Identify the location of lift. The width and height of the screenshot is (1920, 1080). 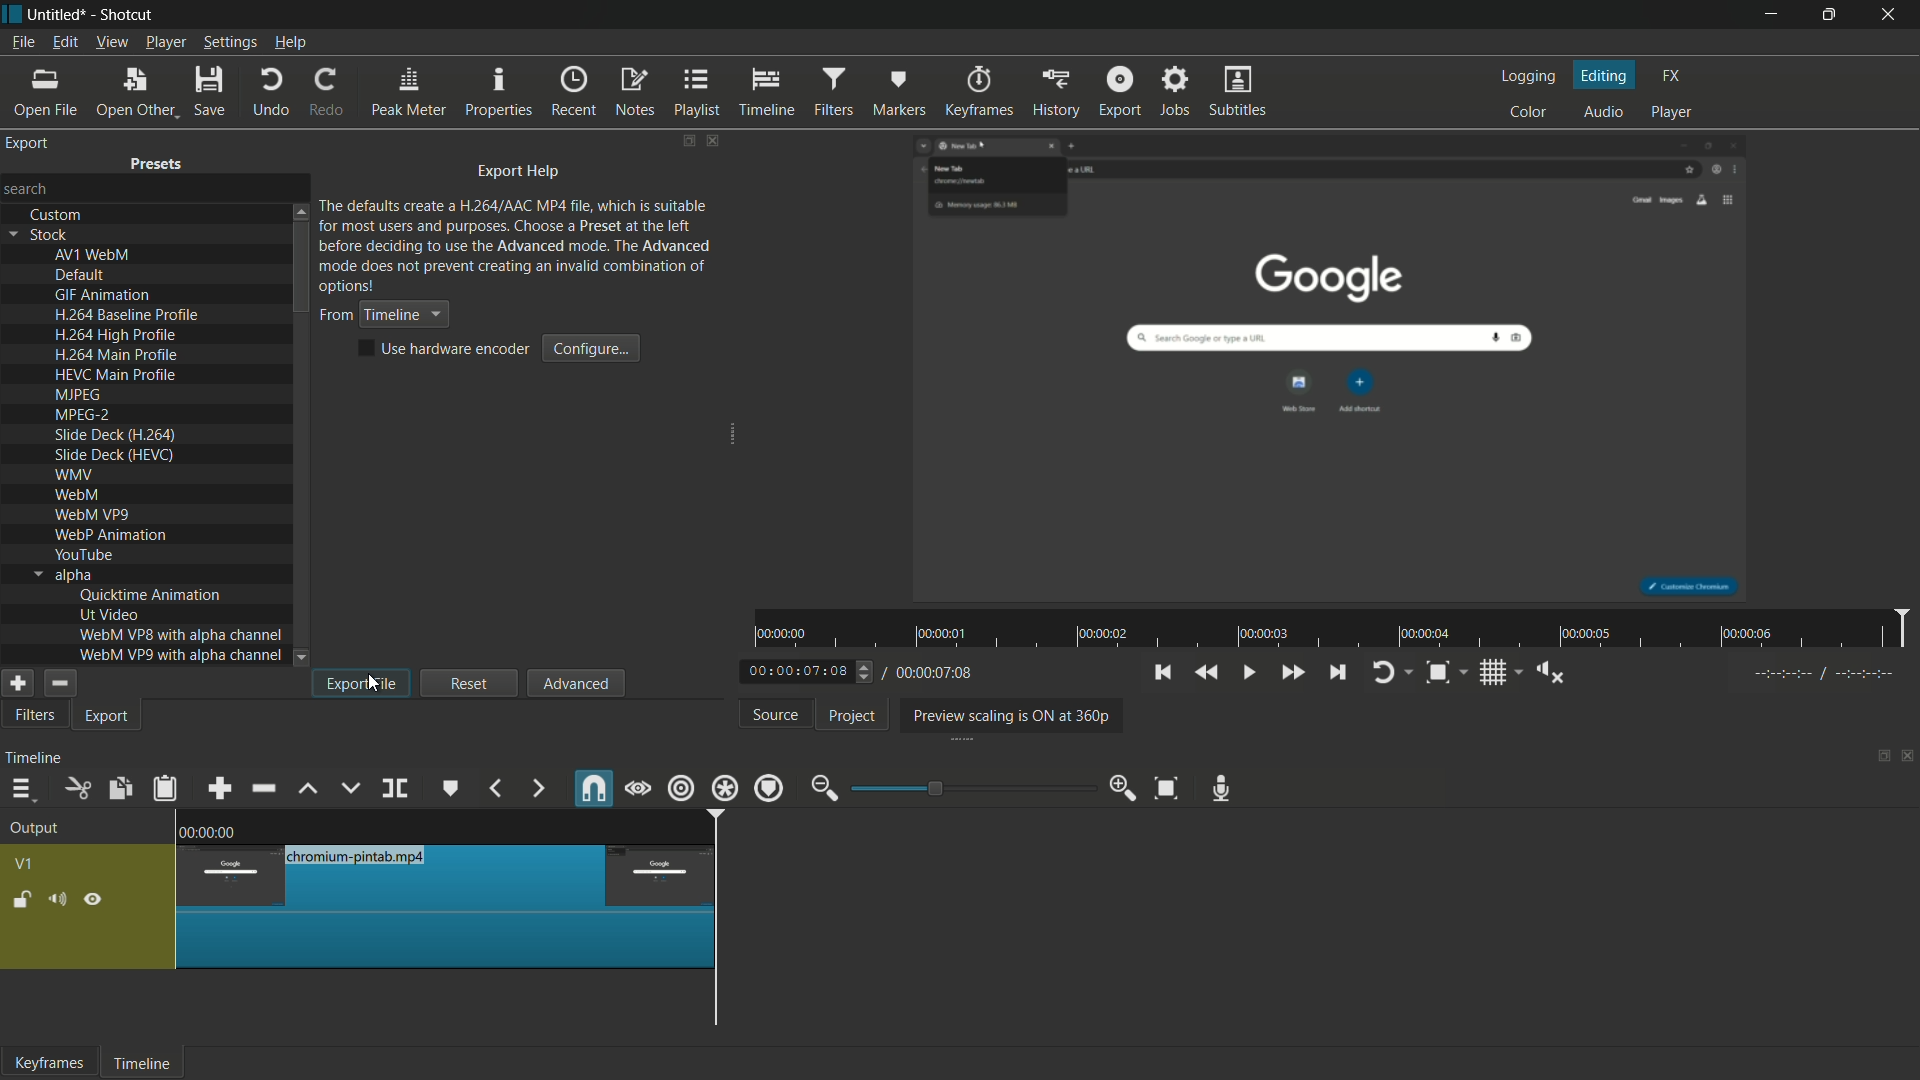
(310, 790).